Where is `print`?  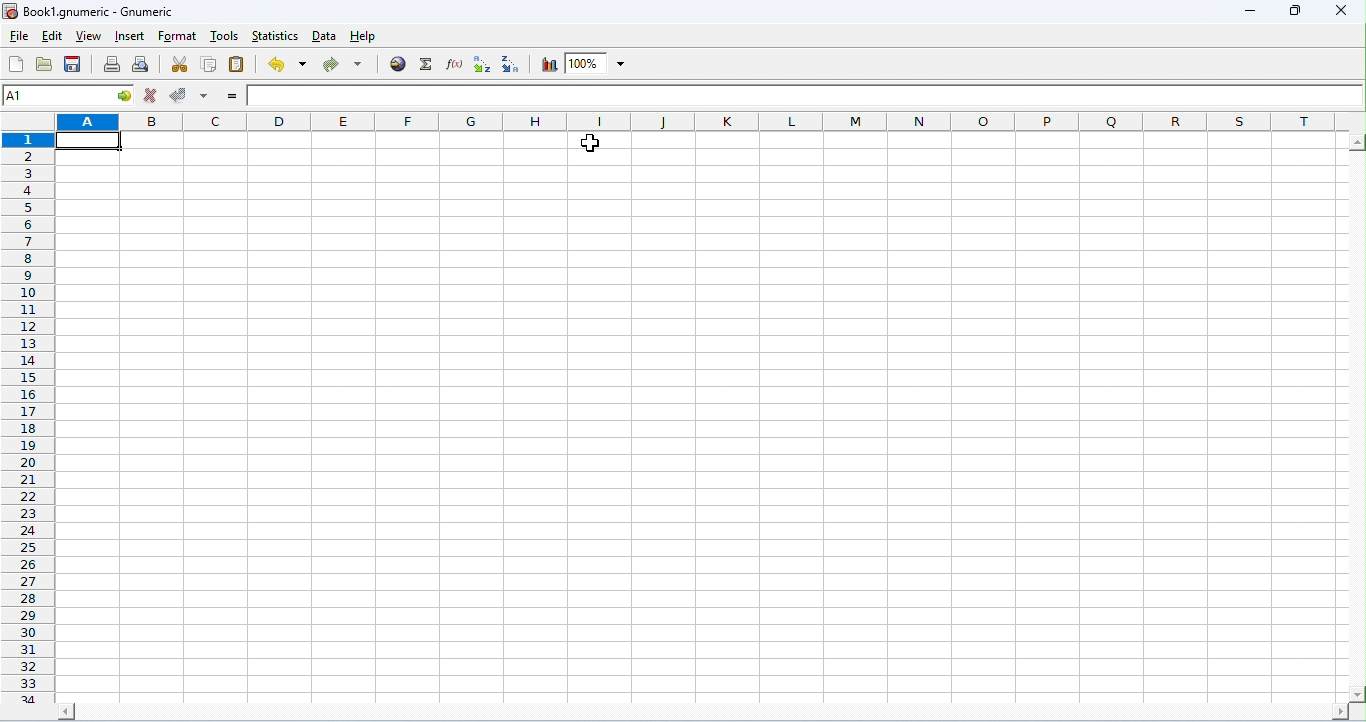 print is located at coordinates (111, 64).